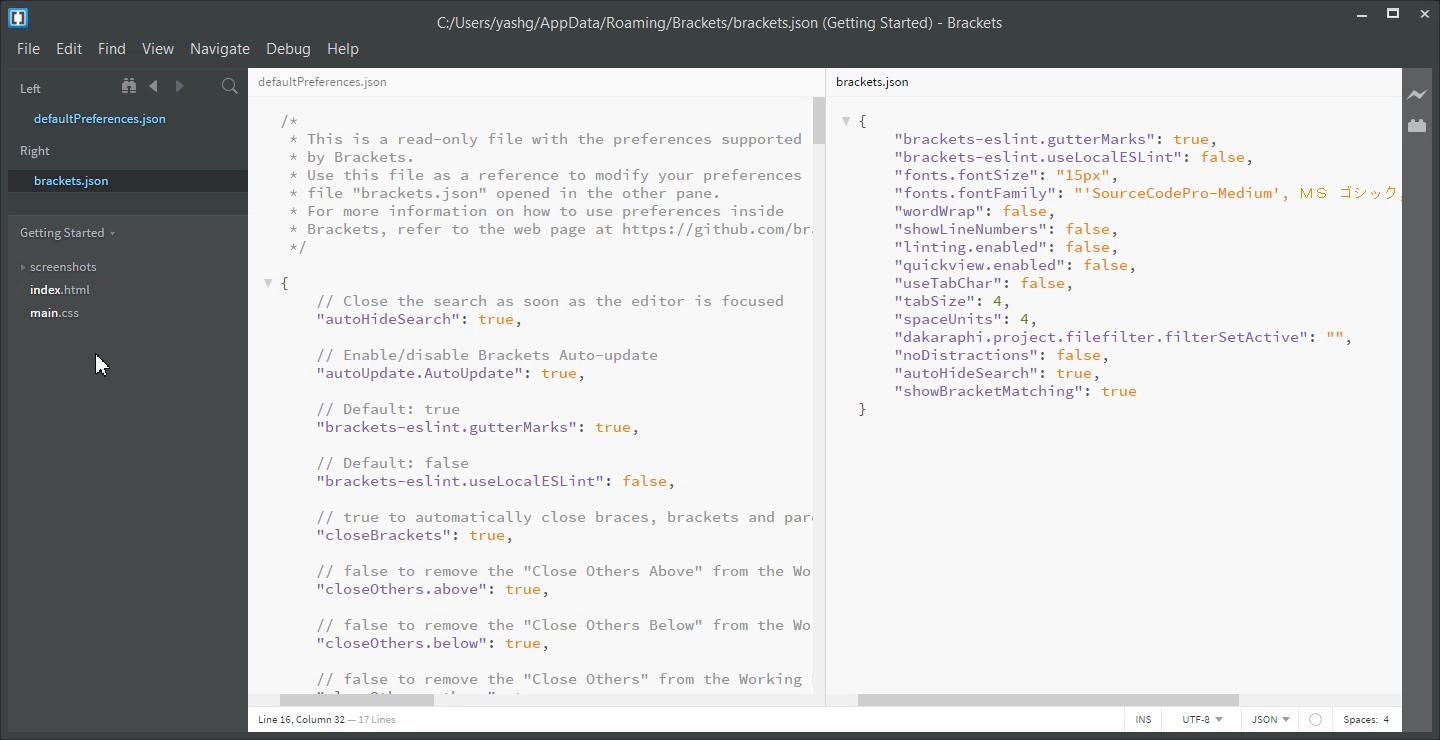 This screenshot has width=1440, height=740. I want to click on Navigate Forward, so click(179, 86).